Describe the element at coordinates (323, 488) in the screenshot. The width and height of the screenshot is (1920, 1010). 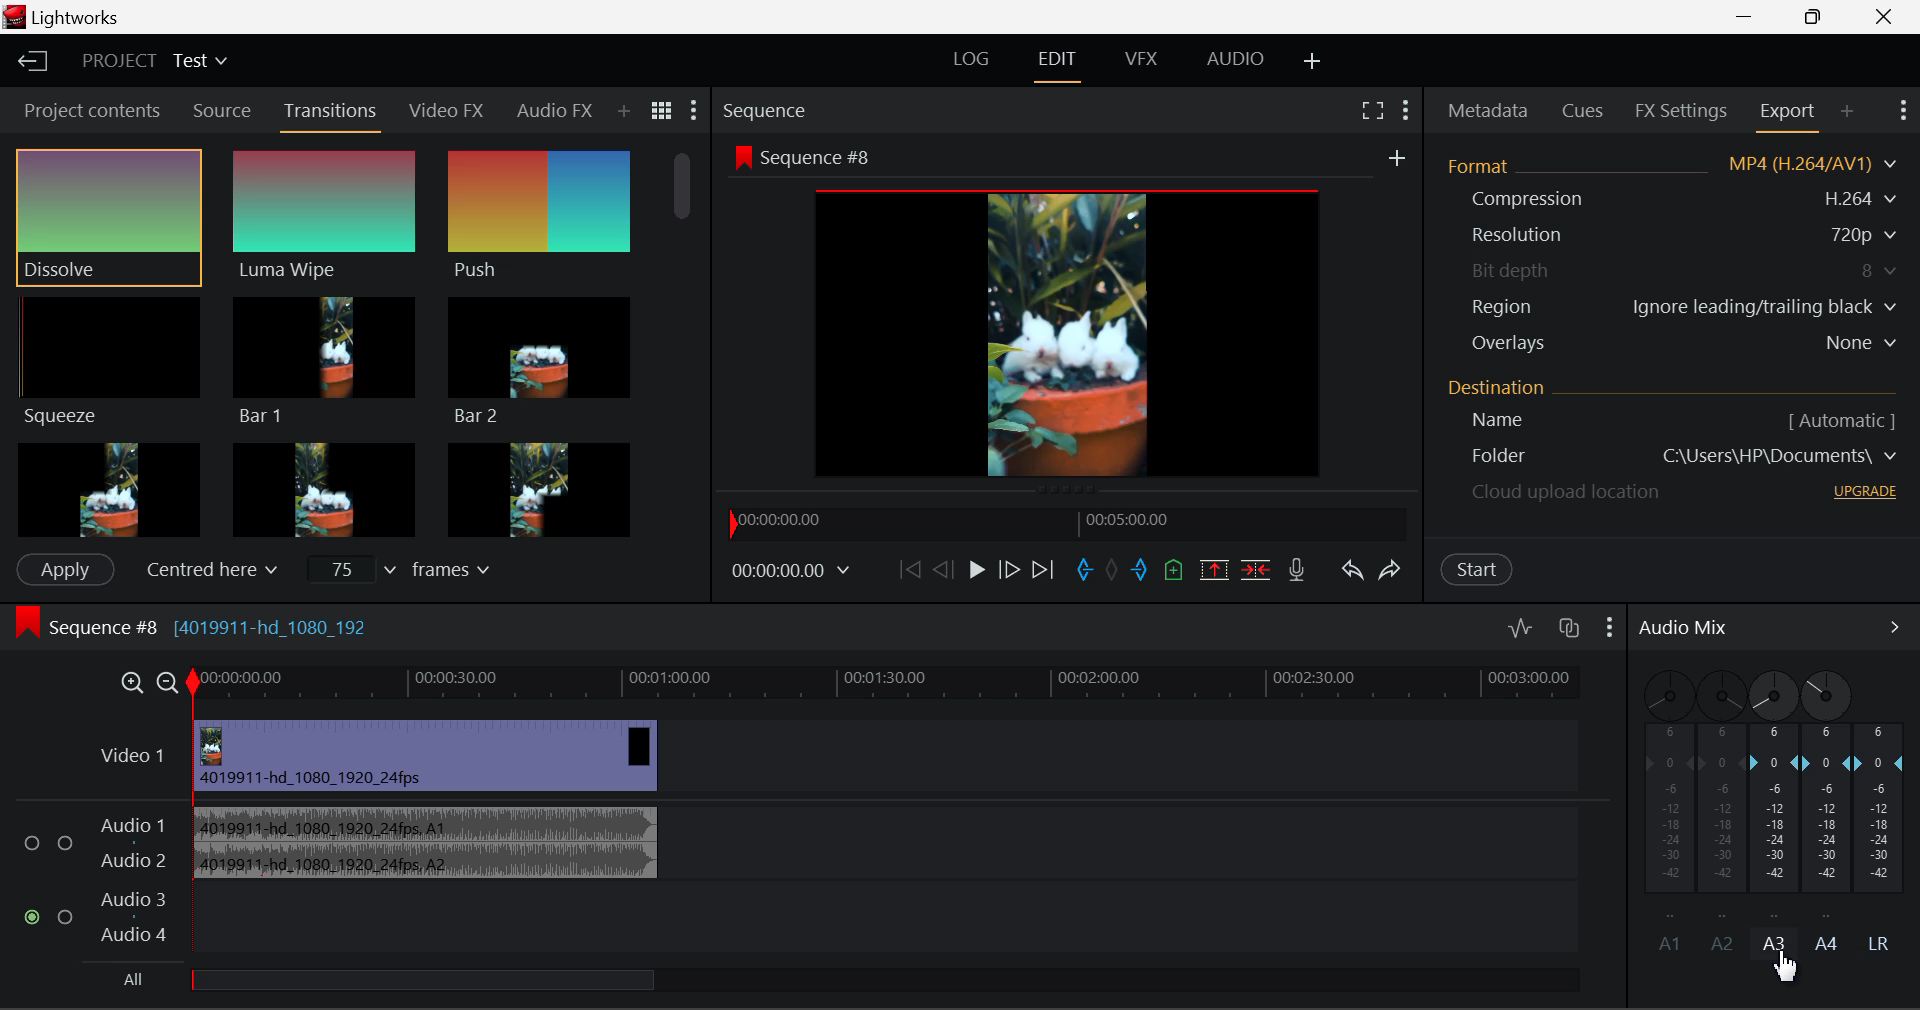
I see `Box 2` at that location.